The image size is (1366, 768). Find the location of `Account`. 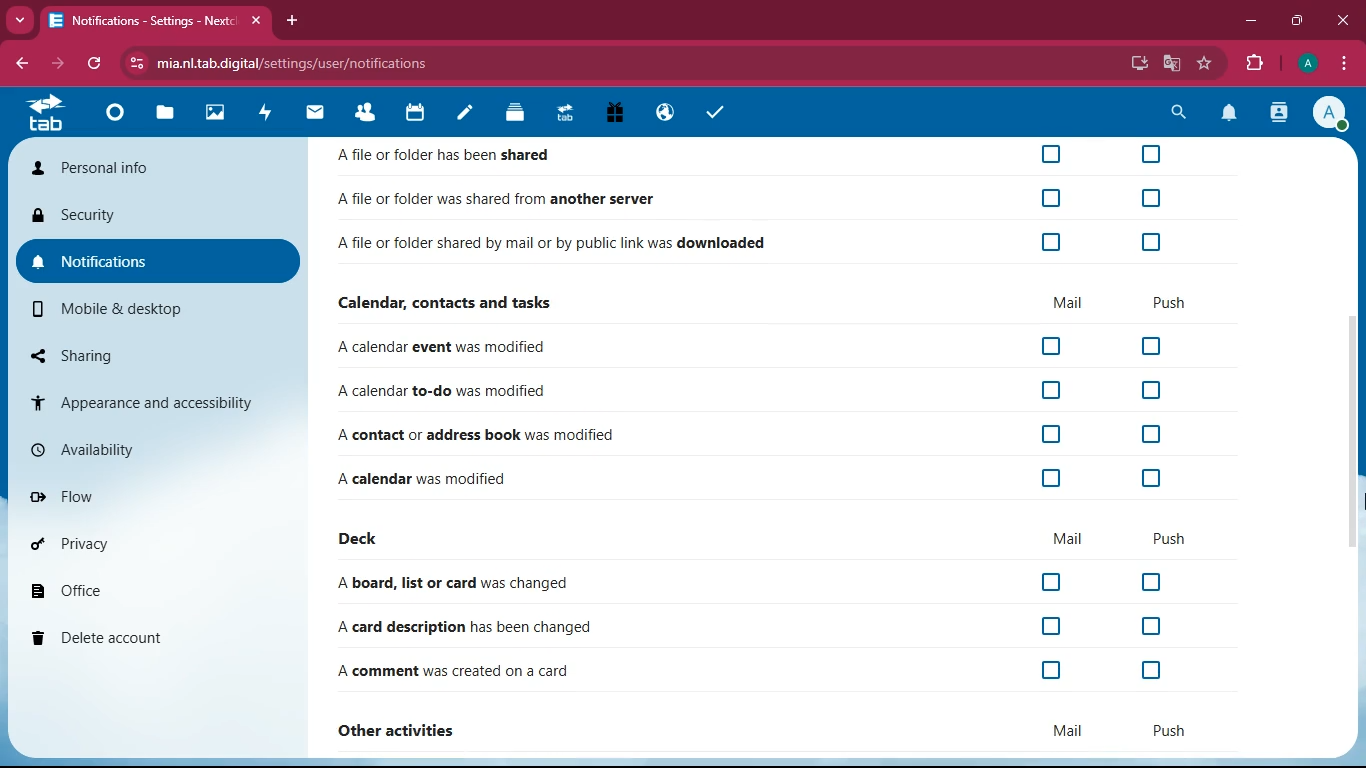

Account is located at coordinates (1328, 112).